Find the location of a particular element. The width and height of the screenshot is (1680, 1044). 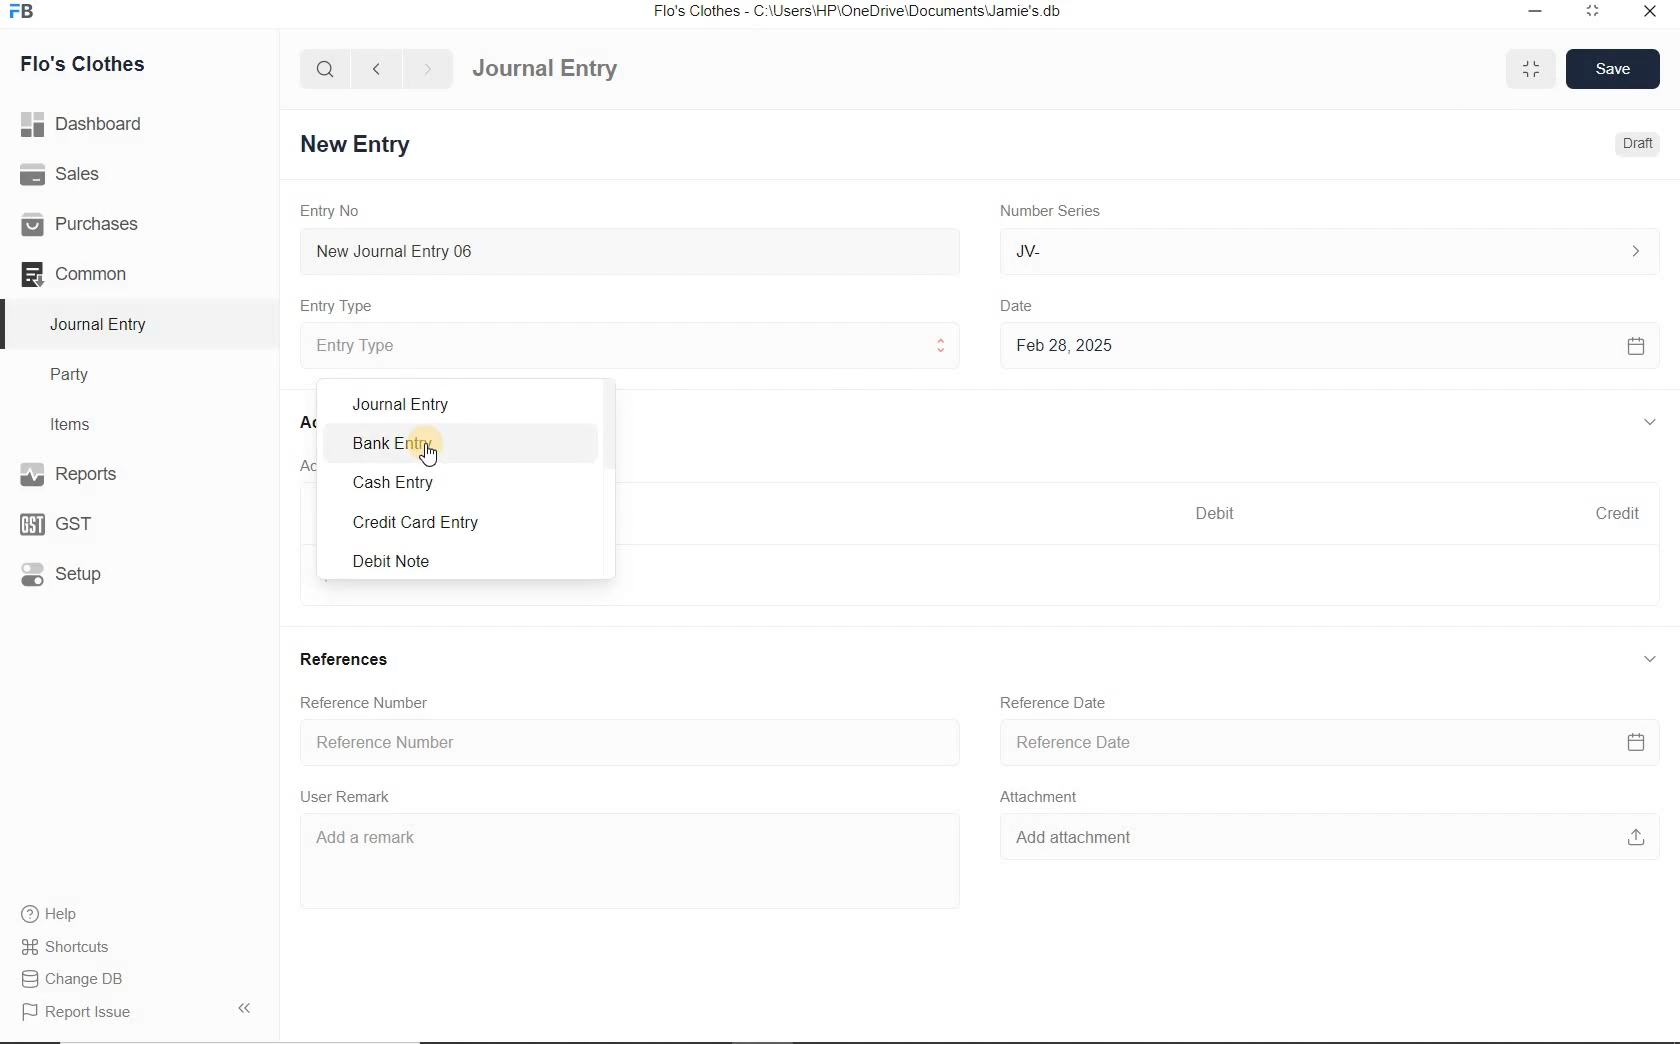

New Journal Entry 06 is located at coordinates (630, 249).